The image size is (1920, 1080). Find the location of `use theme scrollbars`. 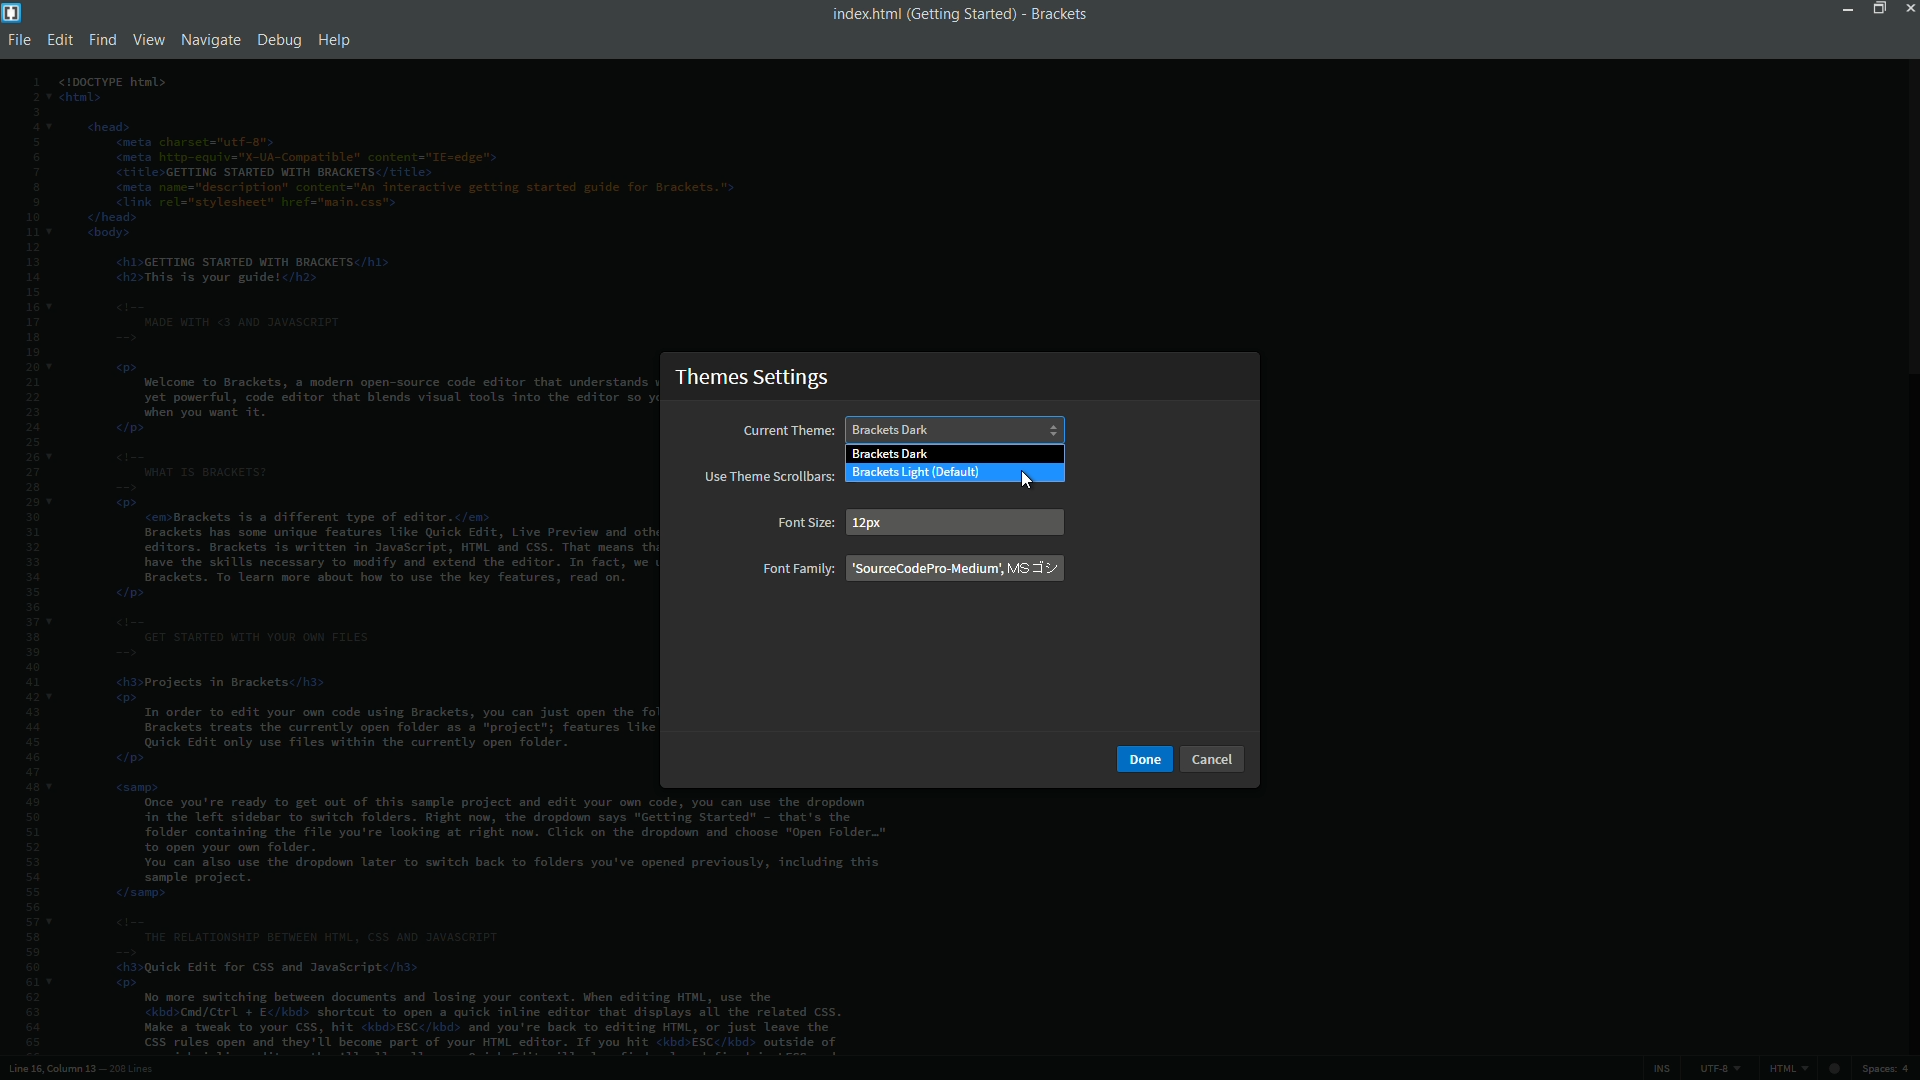

use theme scrollbars is located at coordinates (770, 477).